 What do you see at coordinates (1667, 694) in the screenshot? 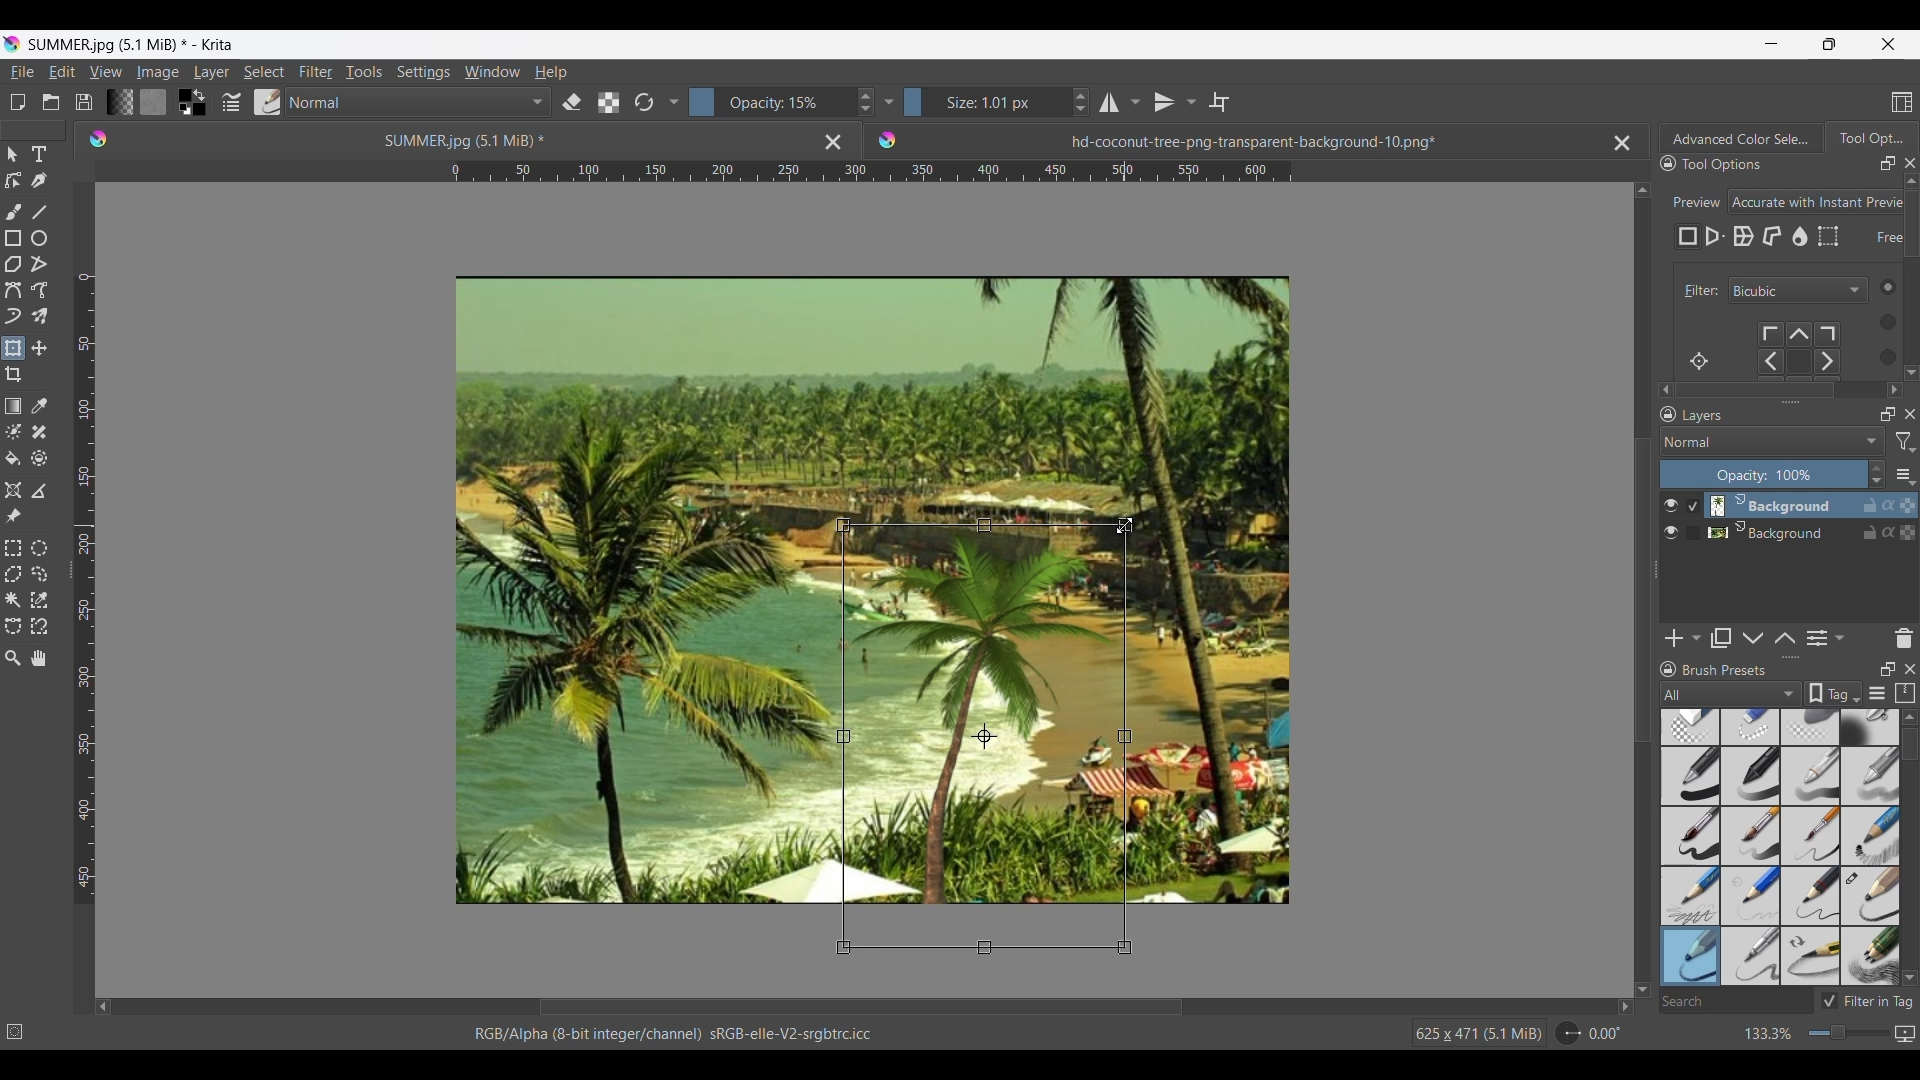
I see `Brush preset options` at bounding box center [1667, 694].